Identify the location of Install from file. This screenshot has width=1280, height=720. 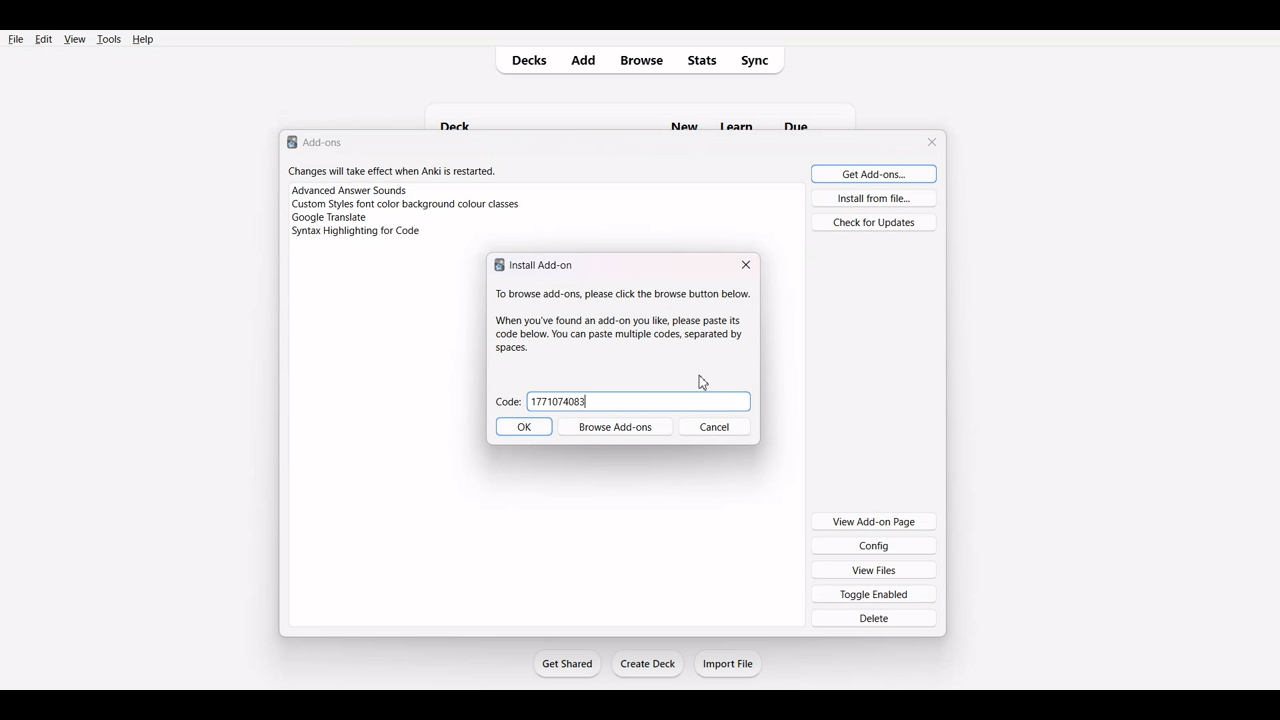
(873, 198).